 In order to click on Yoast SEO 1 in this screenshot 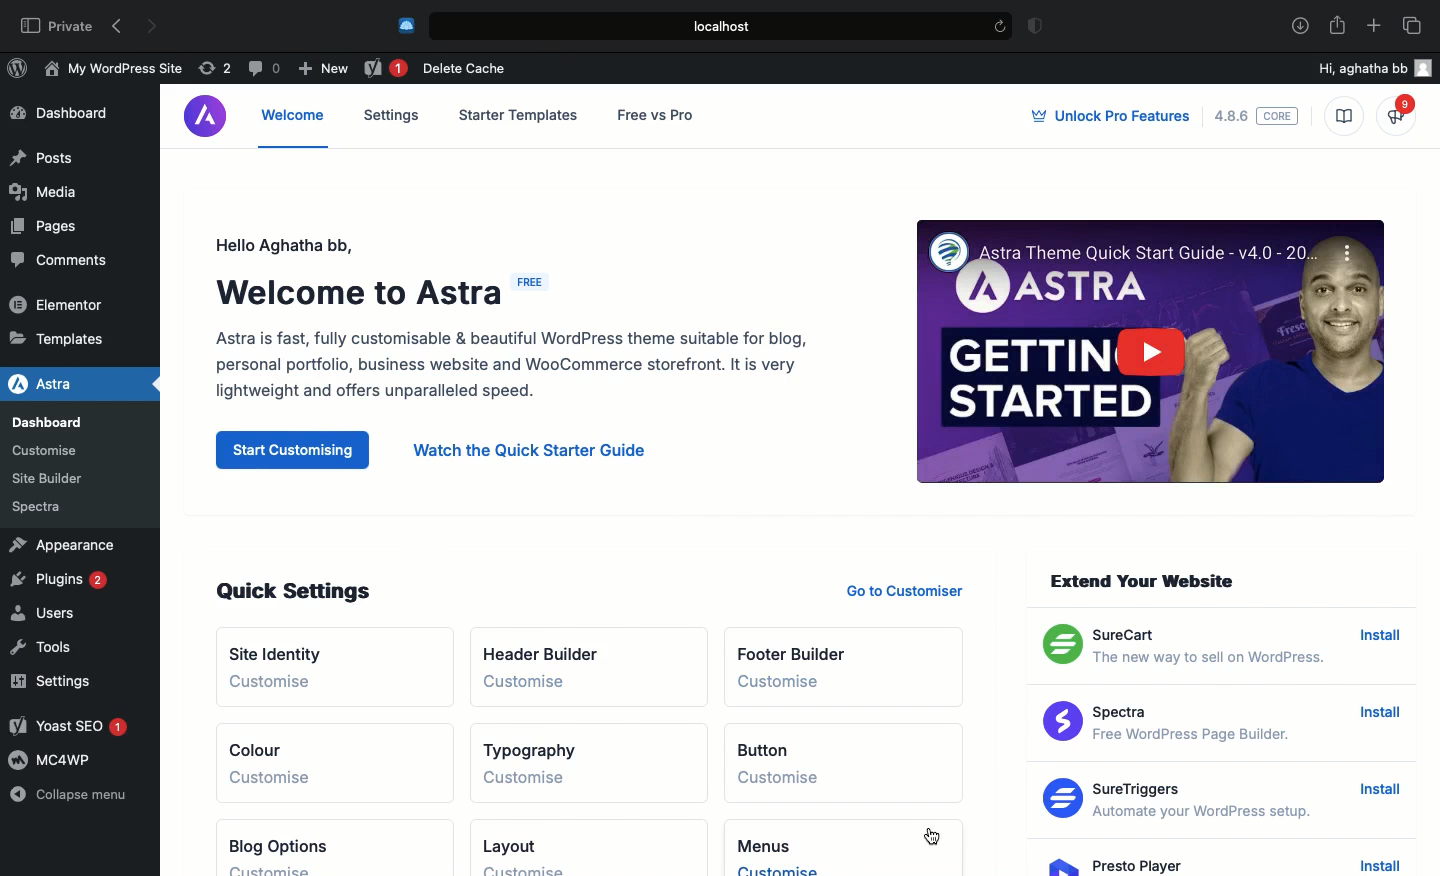, I will do `click(68, 726)`.